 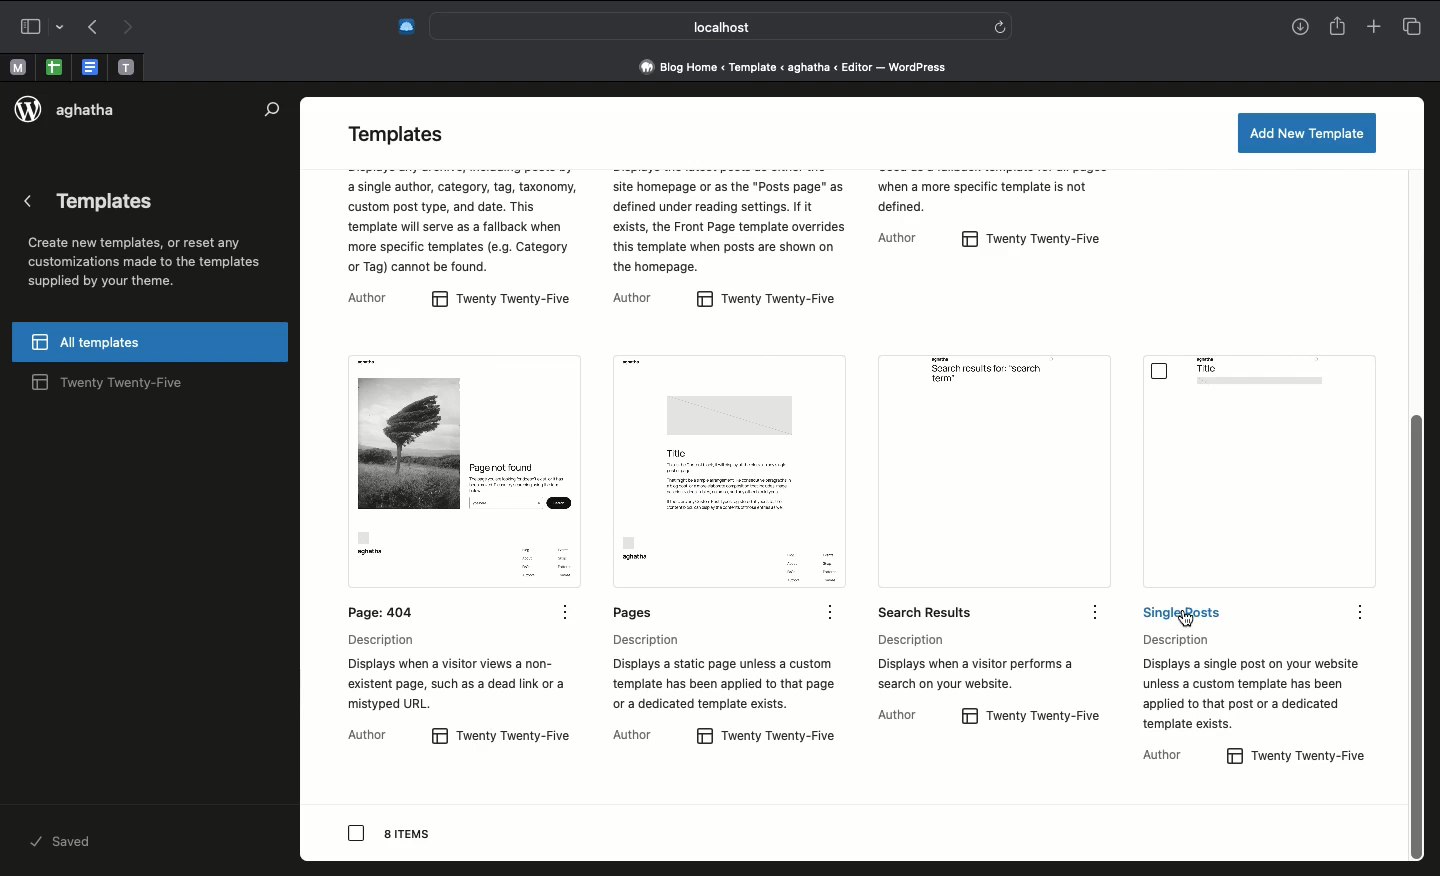 What do you see at coordinates (1374, 28) in the screenshot?
I see `New tab` at bounding box center [1374, 28].